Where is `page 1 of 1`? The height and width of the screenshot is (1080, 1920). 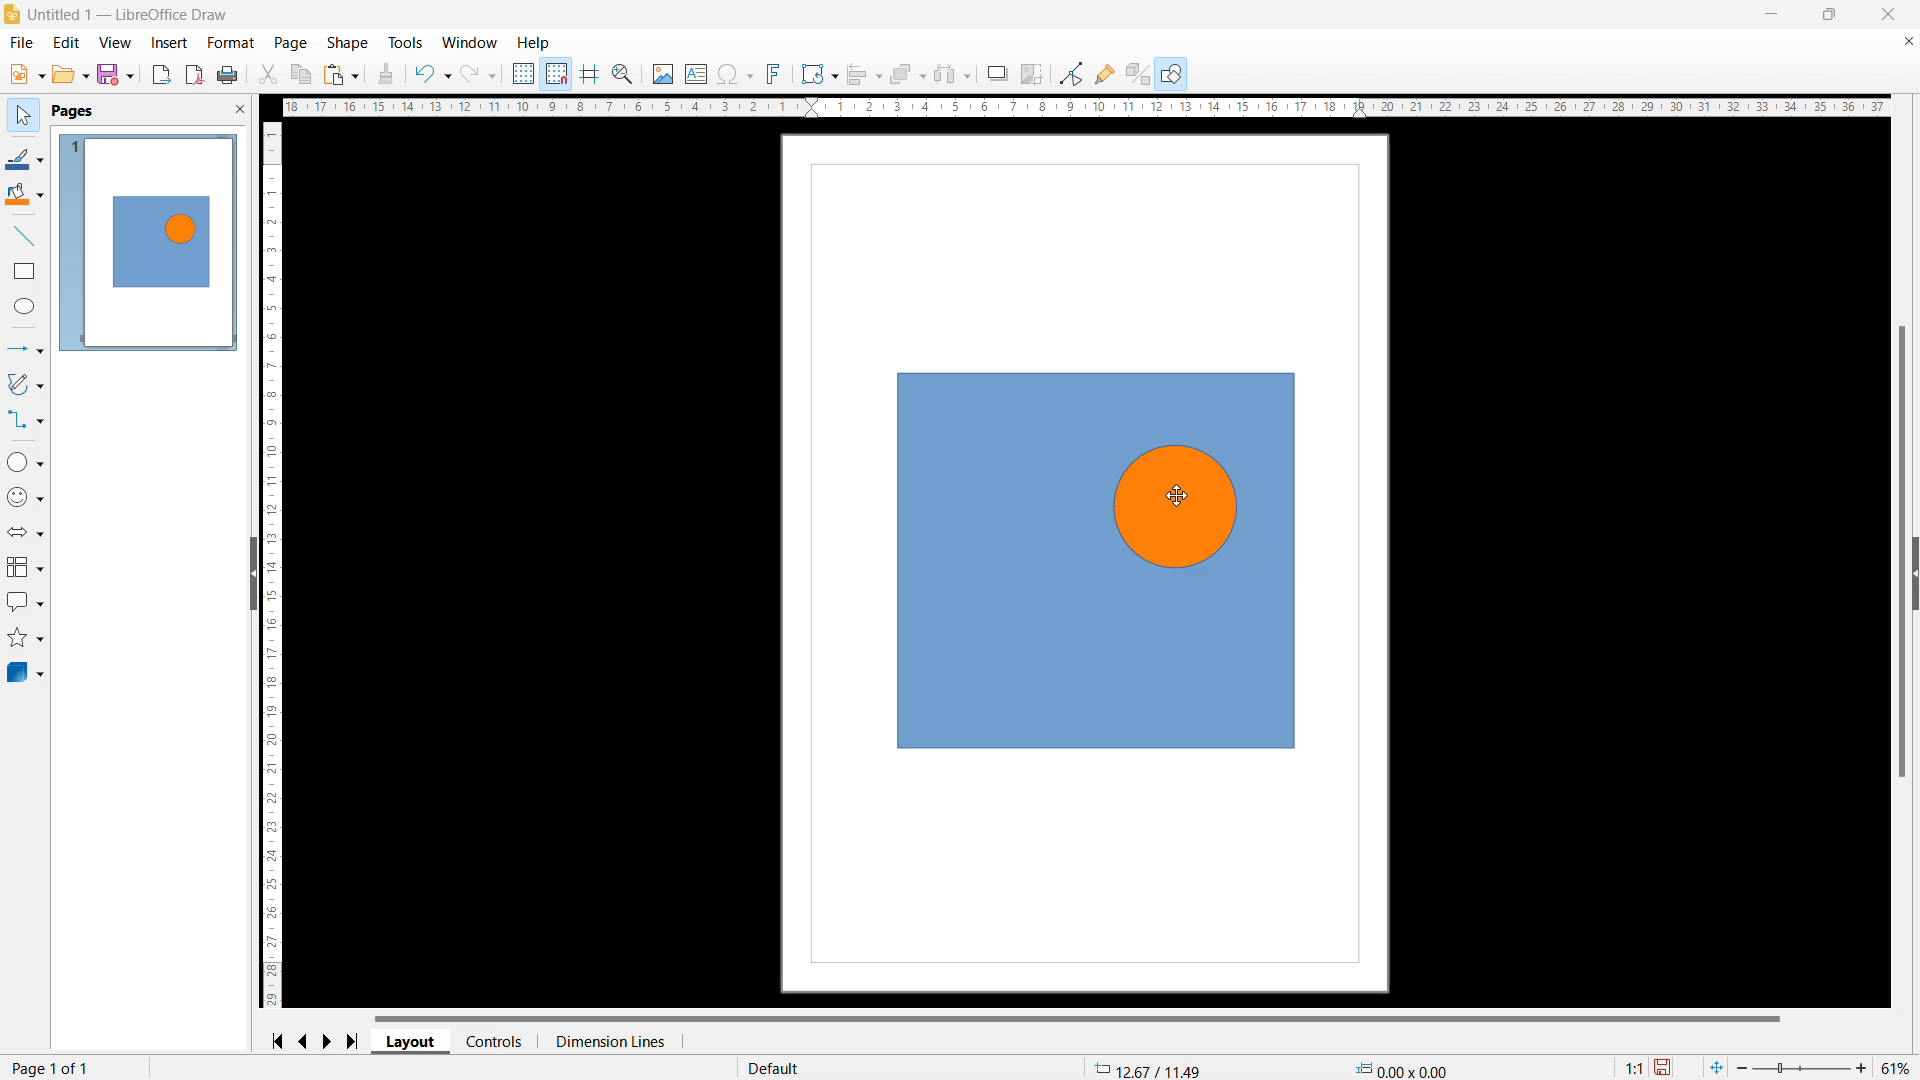 page 1 of 1 is located at coordinates (54, 1069).